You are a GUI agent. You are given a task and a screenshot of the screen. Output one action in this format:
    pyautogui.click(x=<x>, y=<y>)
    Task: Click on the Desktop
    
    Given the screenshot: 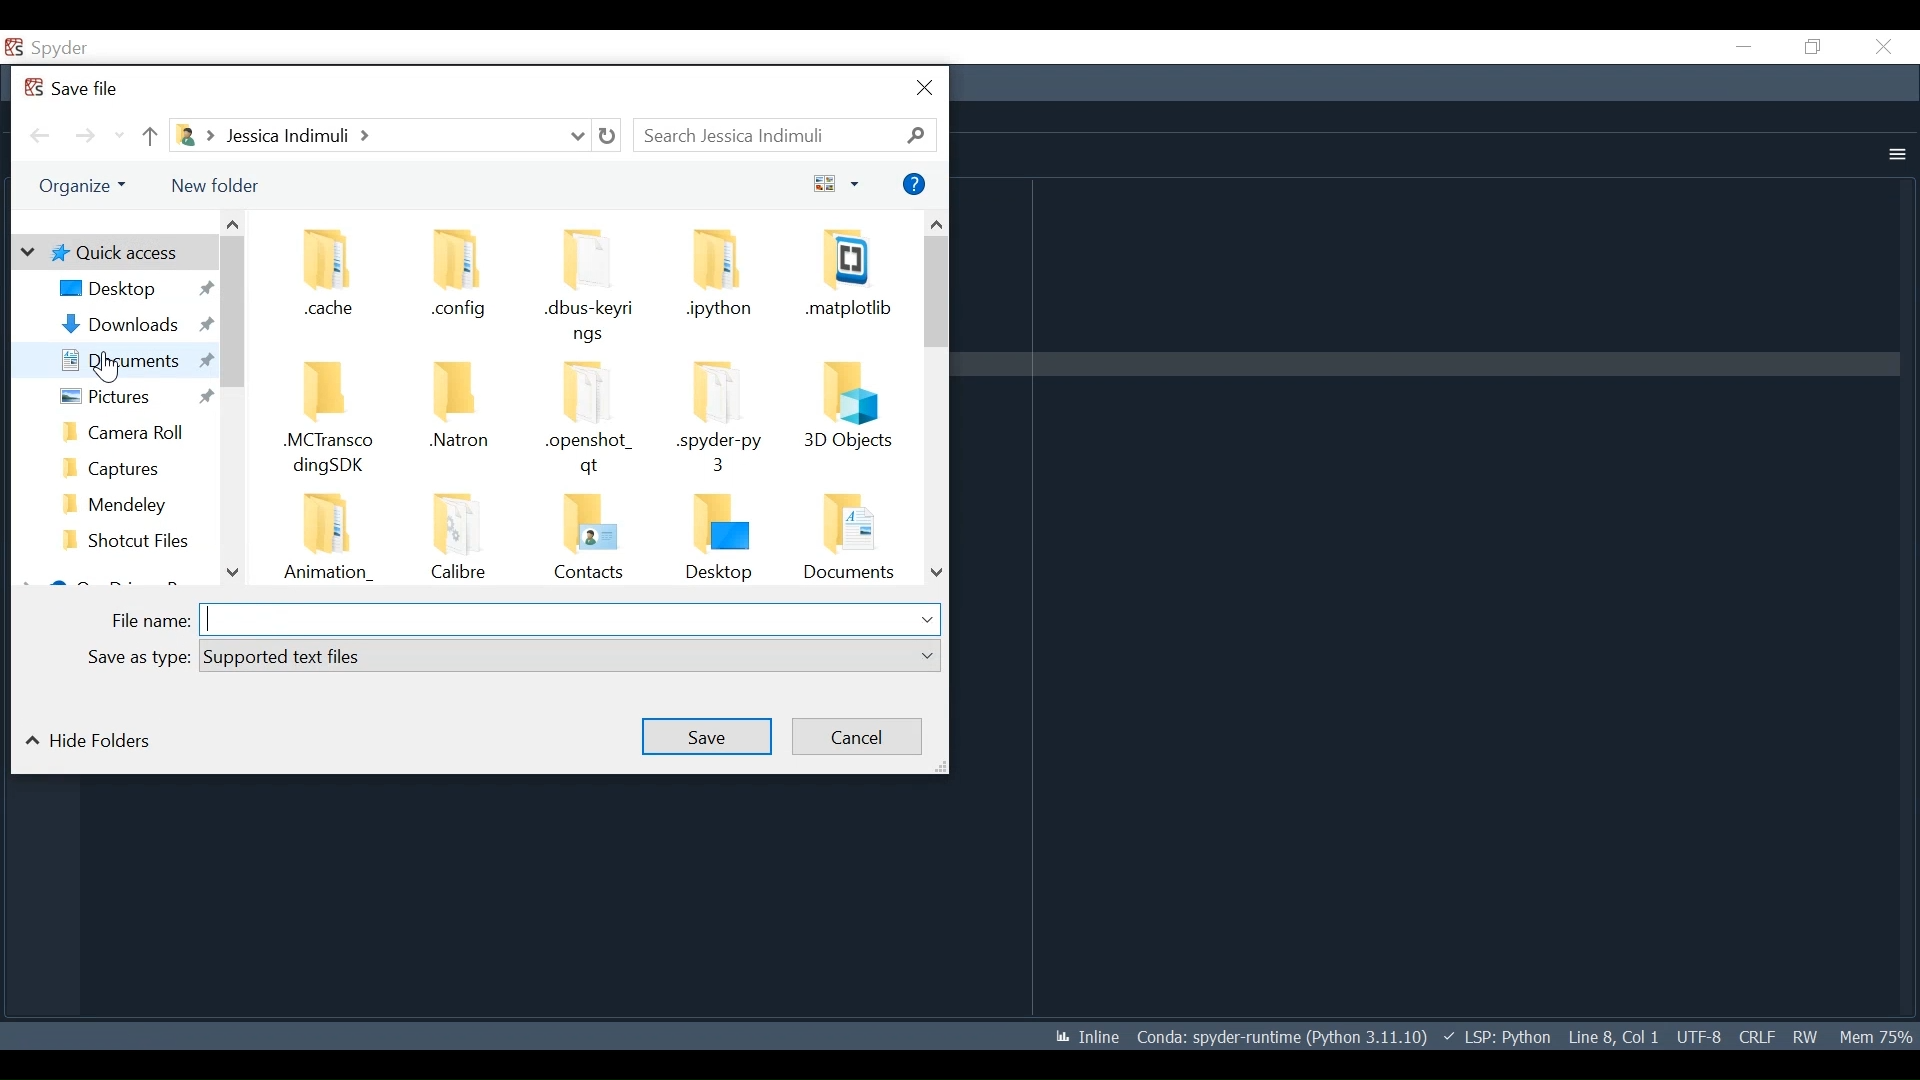 What is the action you would take?
    pyautogui.click(x=134, y=287)
    